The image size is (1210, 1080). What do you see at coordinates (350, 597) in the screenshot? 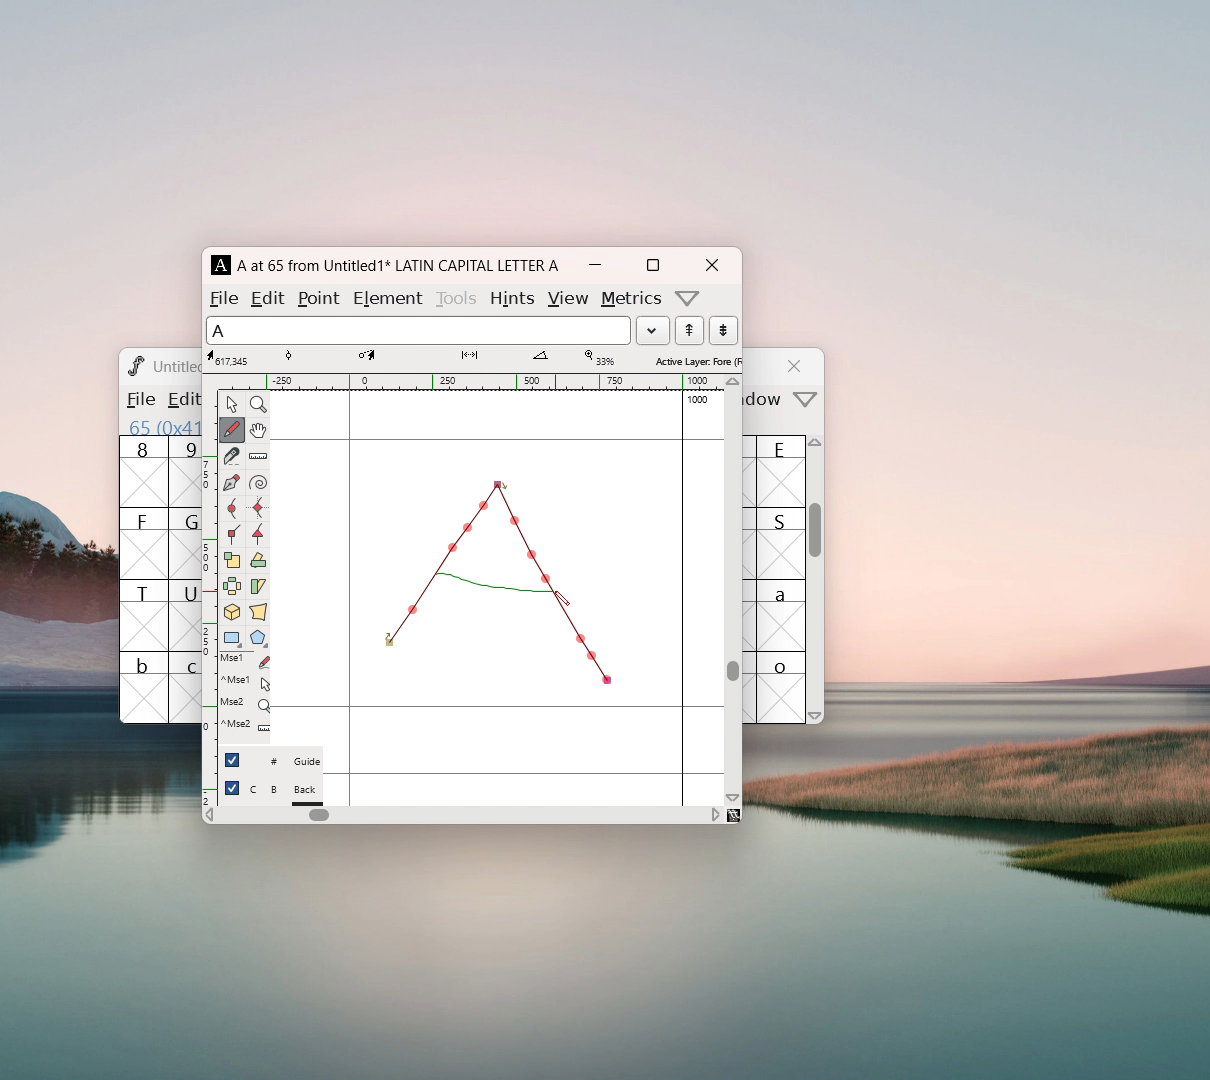
I see `left side bearing` at bounding box center [350, 597].